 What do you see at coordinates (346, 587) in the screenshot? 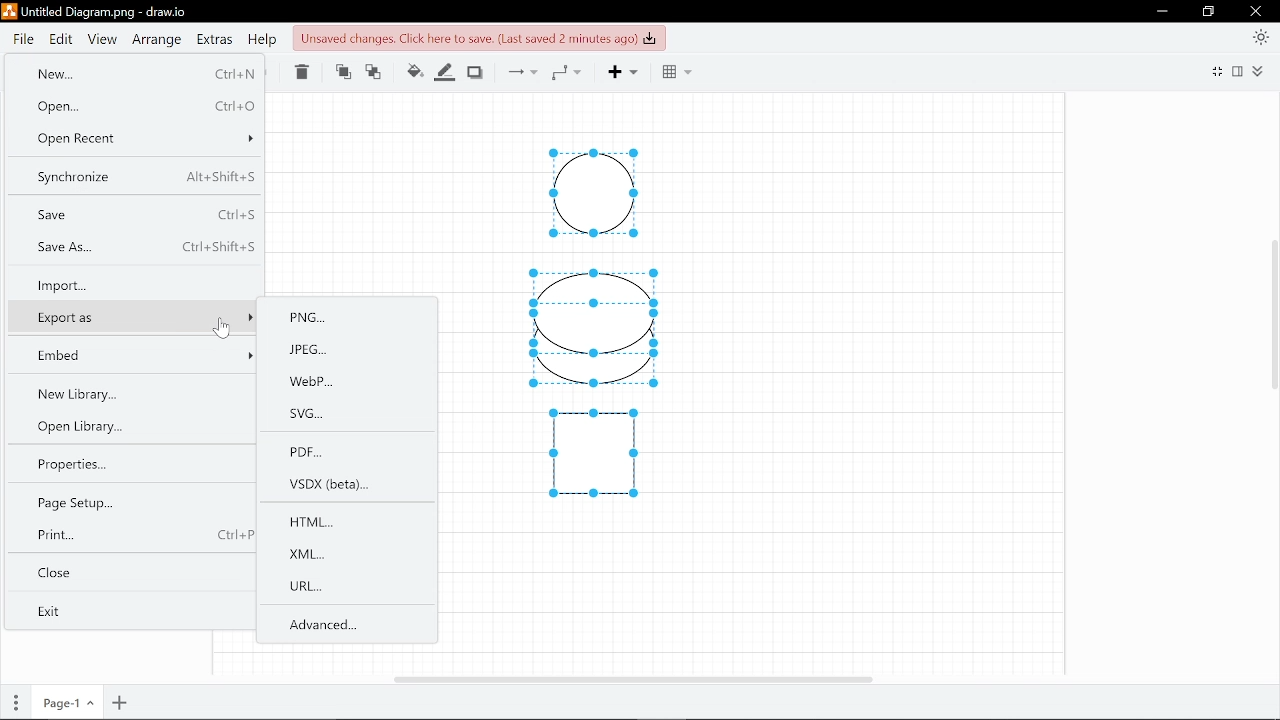
I see `URL` at bounding box center [346, 587].